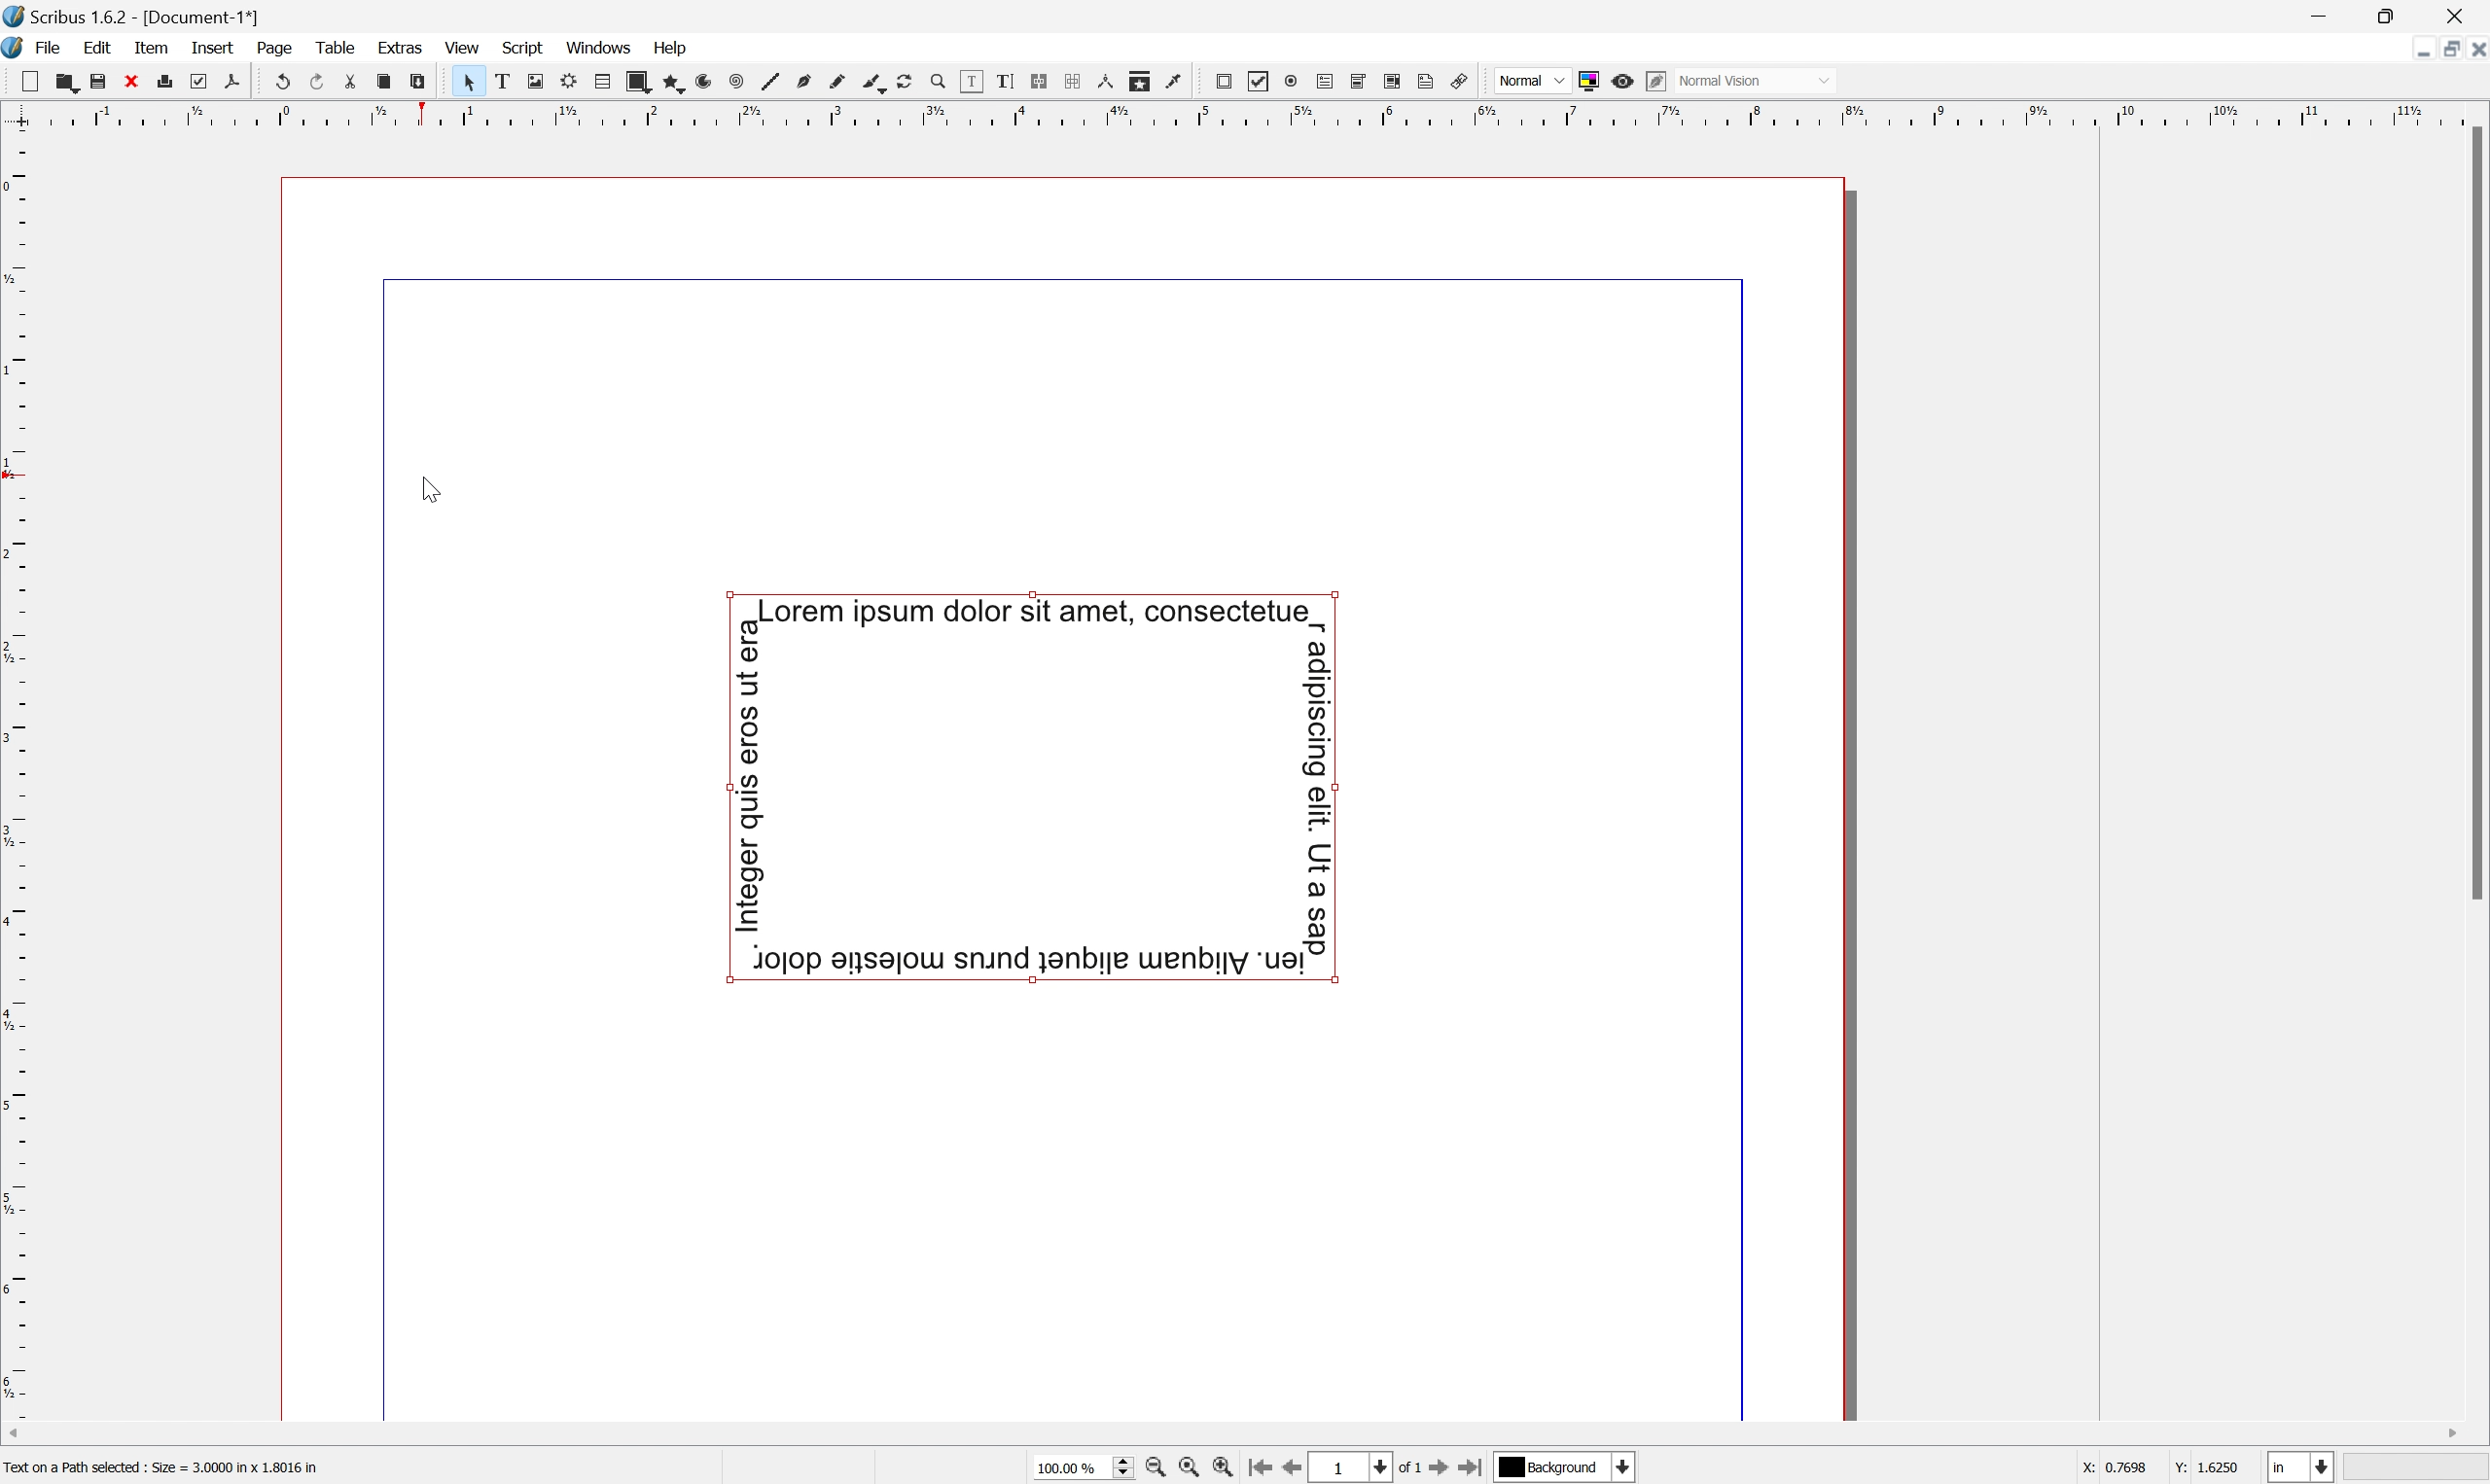  What do you see at coordinates (2474, 517) in the screenshot?
I see `Scroll bar` at bounding box center [2474, 517].